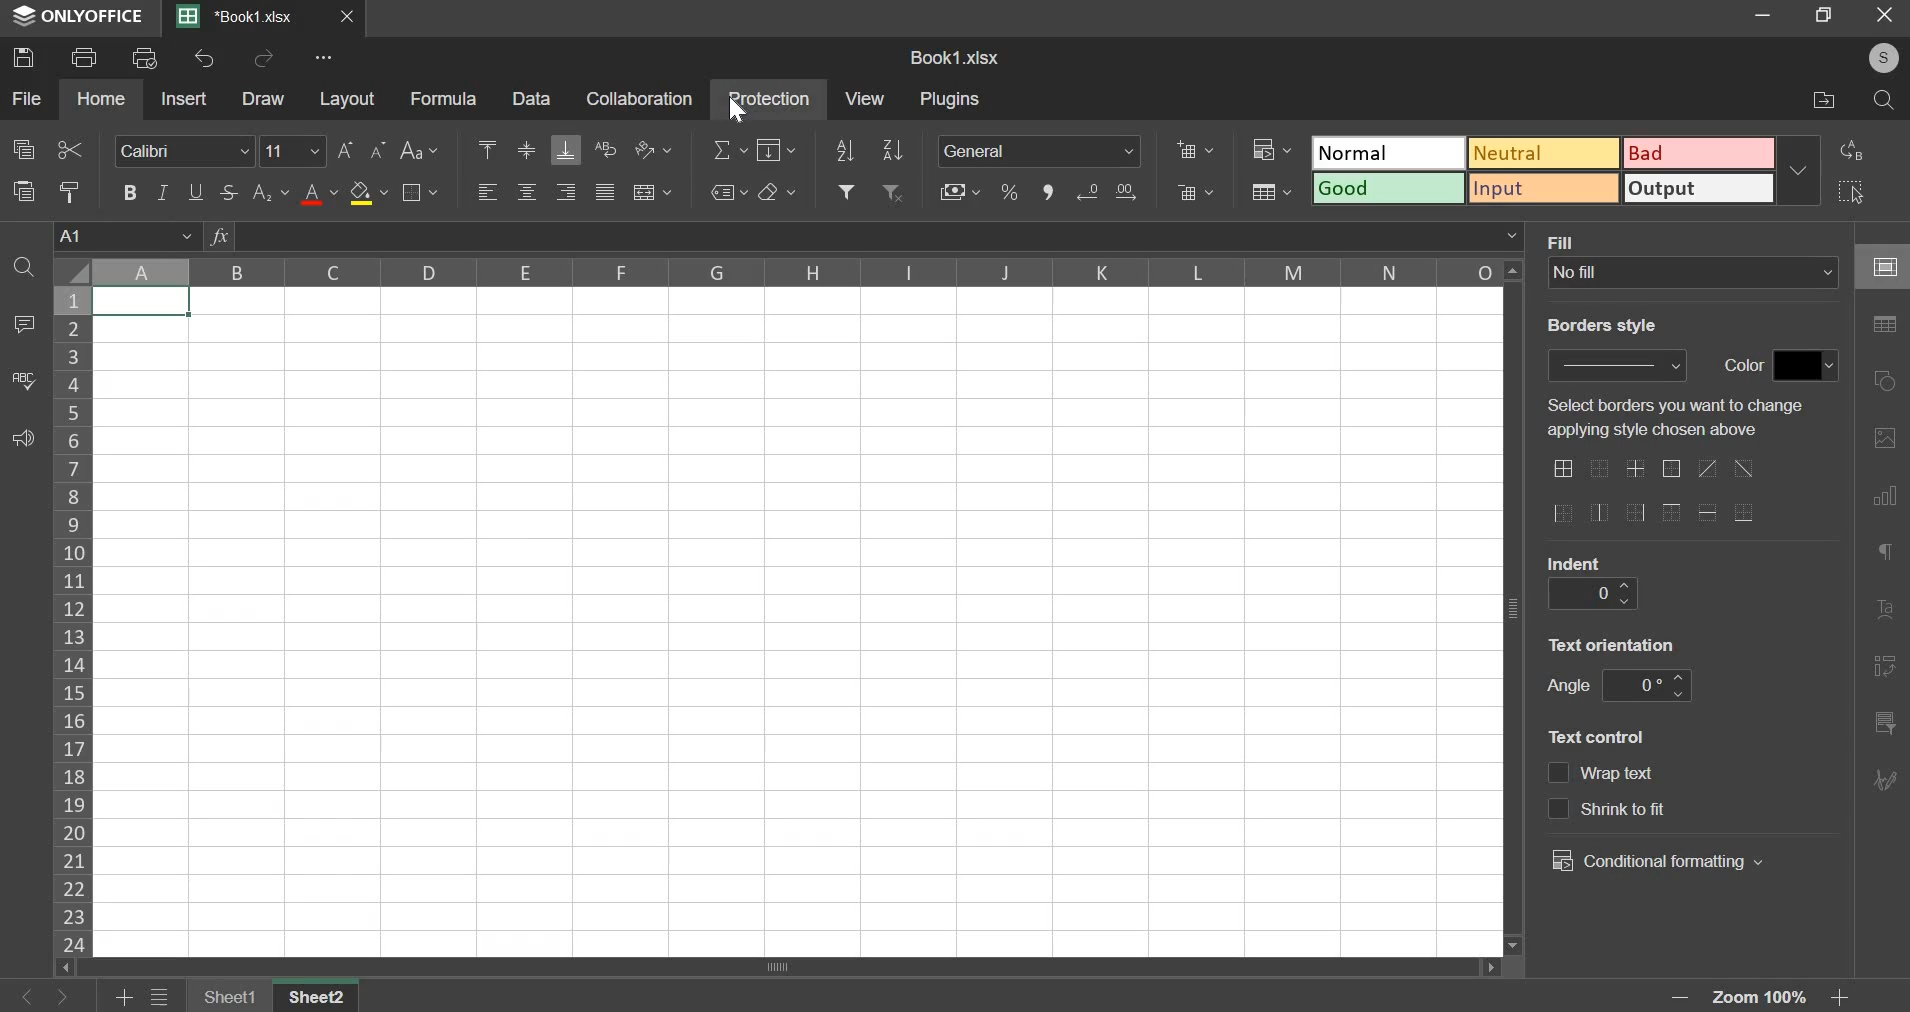 The image size is (1910, 1012). Describe the element at coordinates (527, 193) in the screenshot. I see `horizontal alignment` at that location.